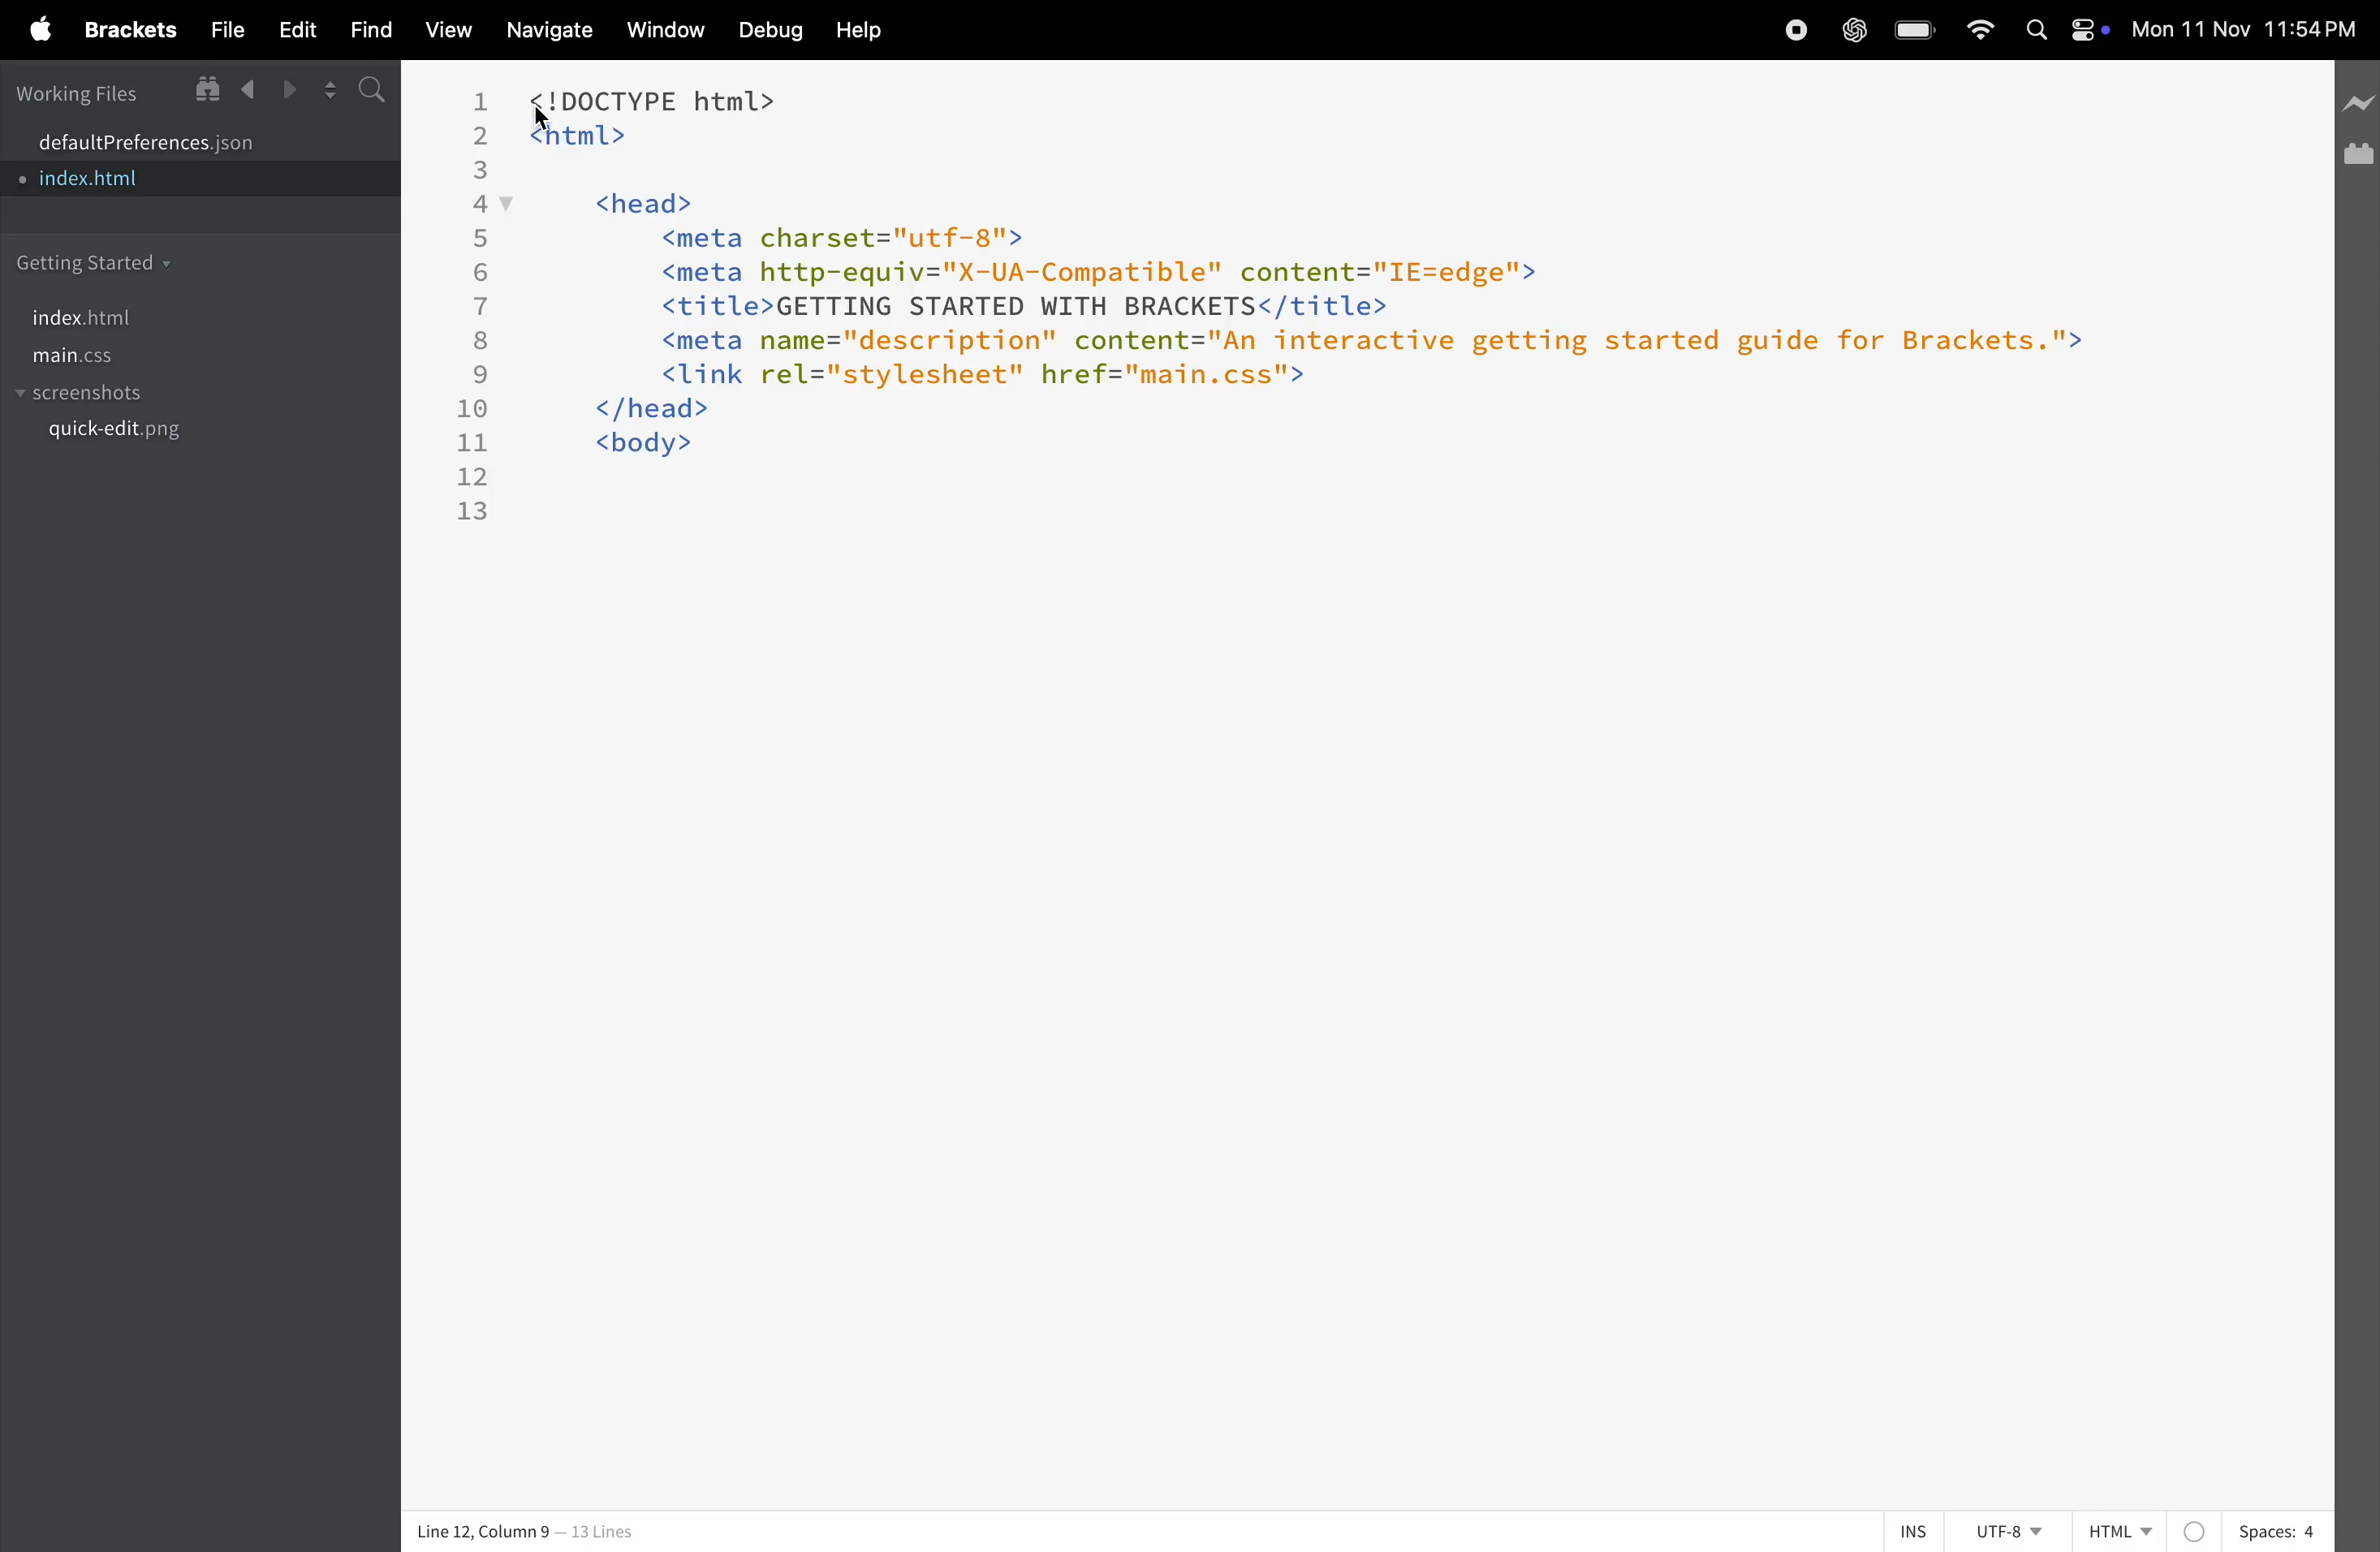 The height and width of the screenshot is (1552, 2380). Describe the element at coordinates (2247, 29) in the screenshot. I see `time and date` at that location.